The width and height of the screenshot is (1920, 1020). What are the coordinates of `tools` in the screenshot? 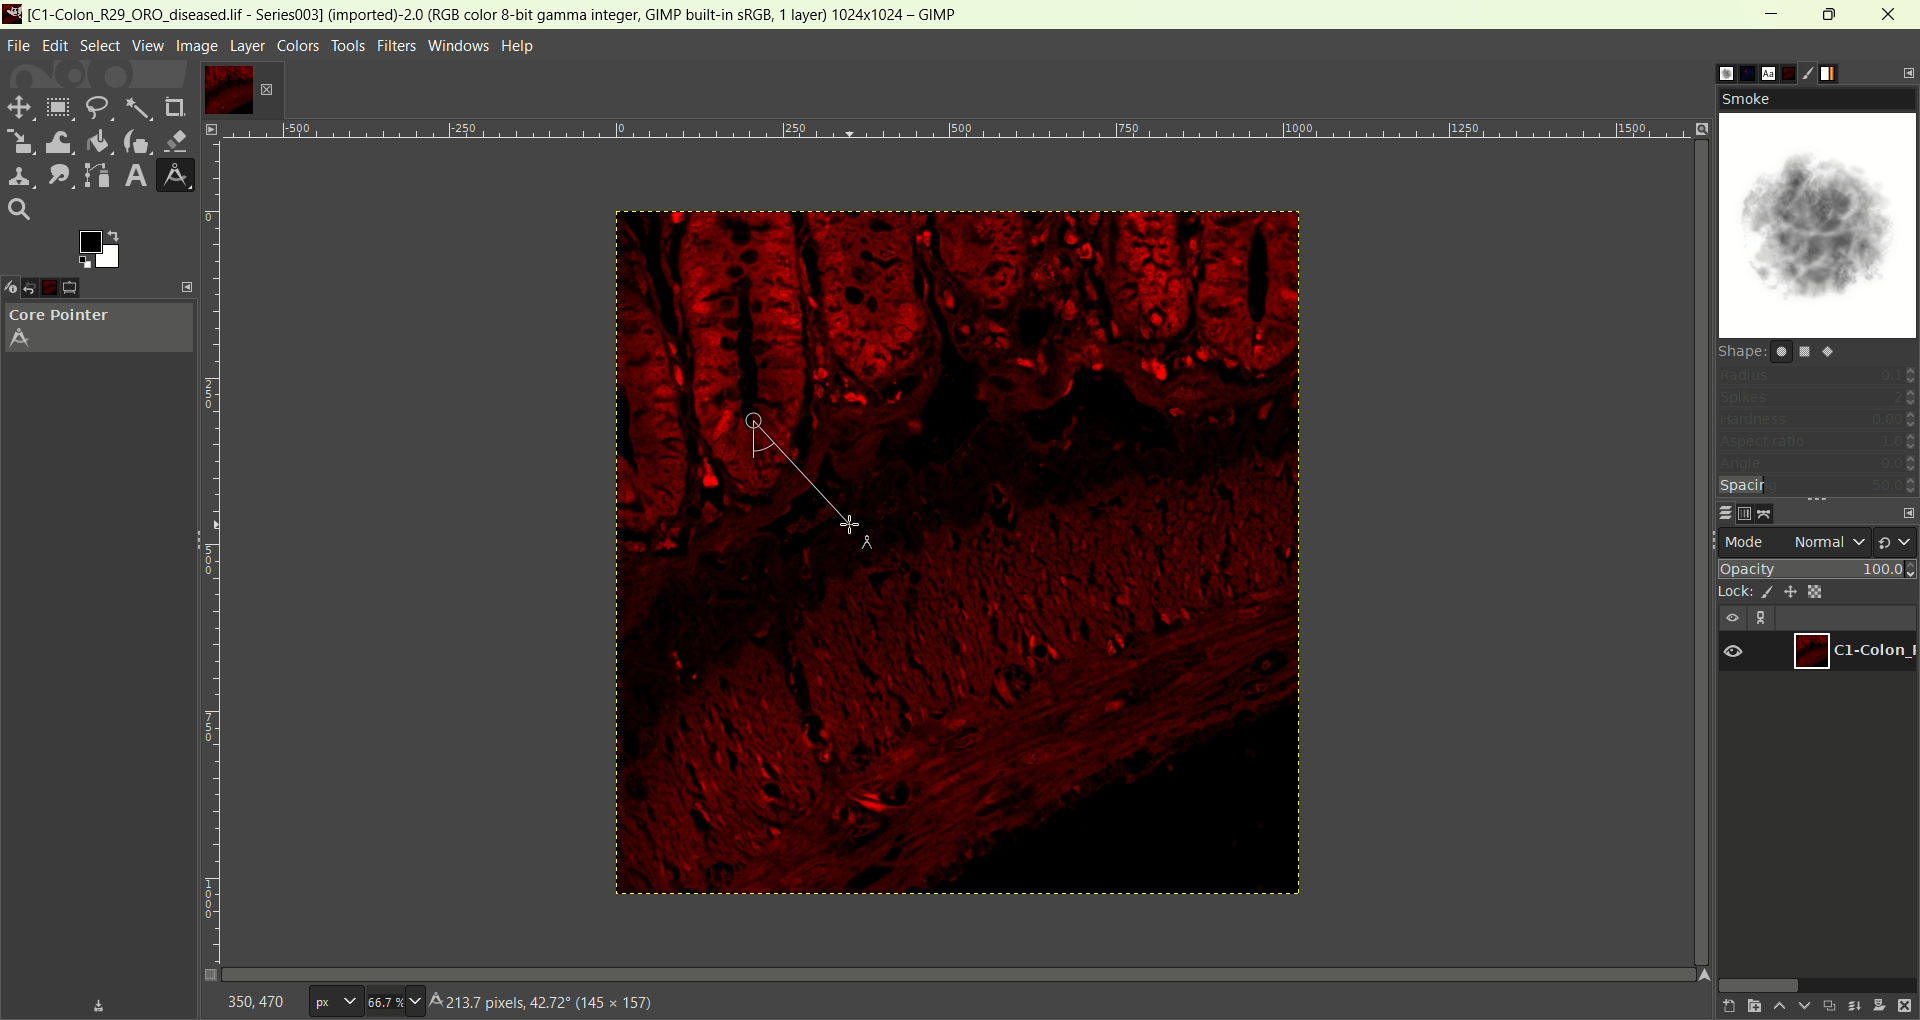 It's located at (351, 46).